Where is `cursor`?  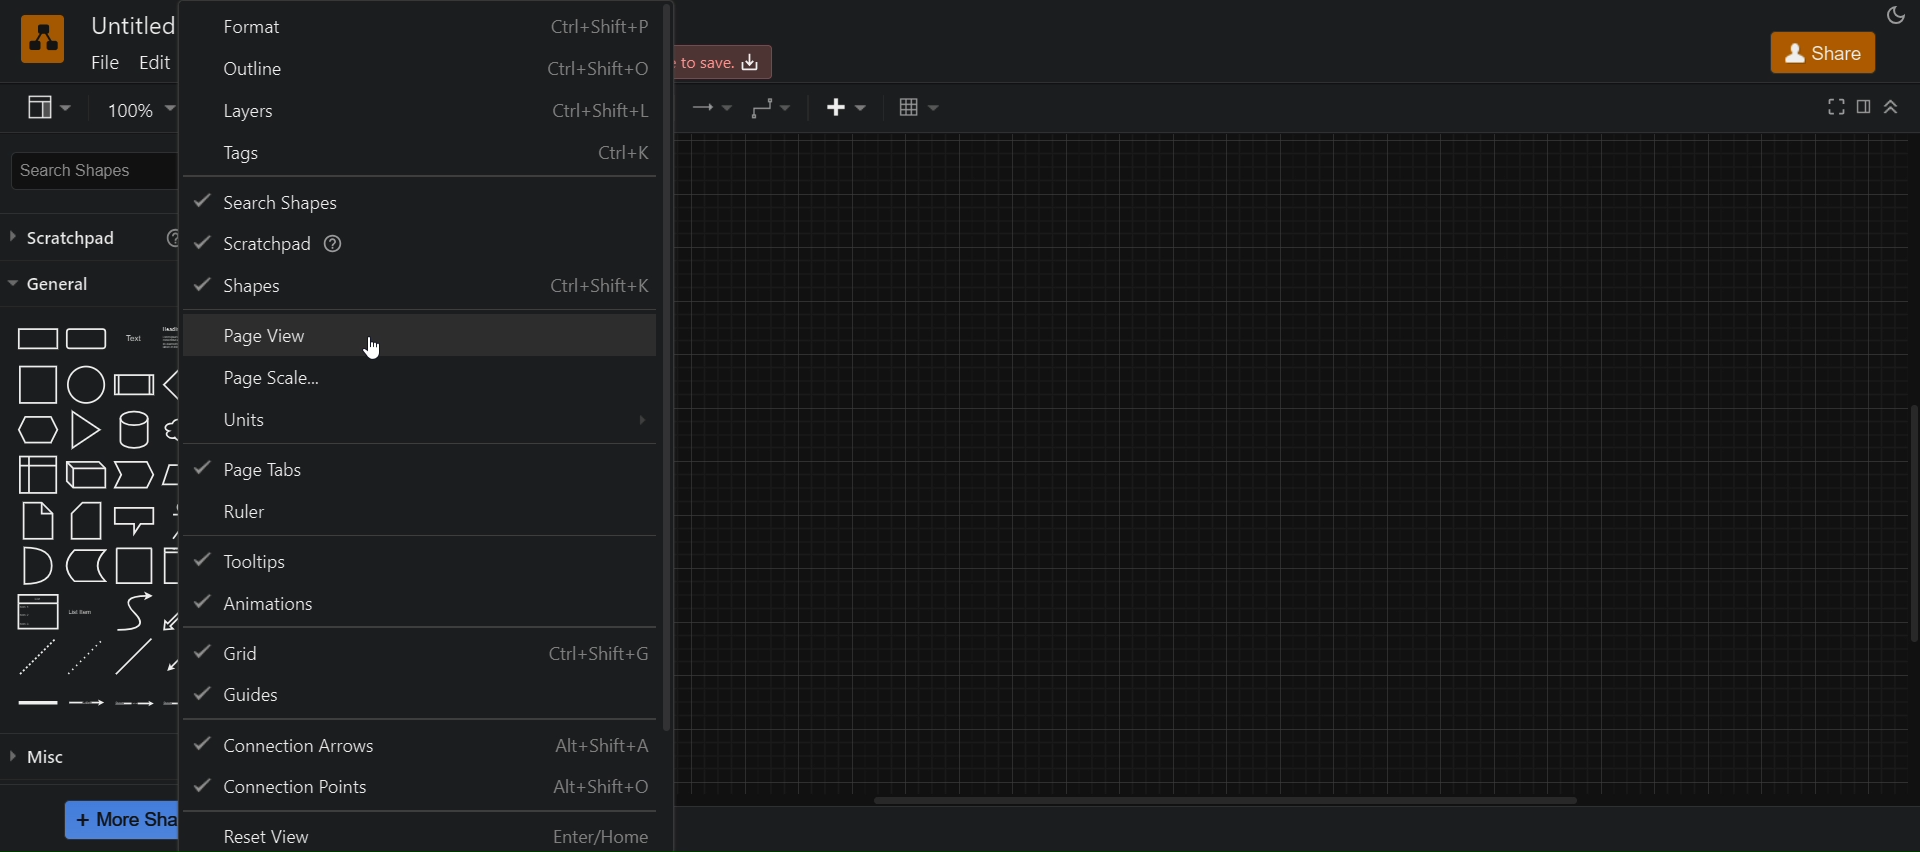 cursor is located at coordinates (372, 348).